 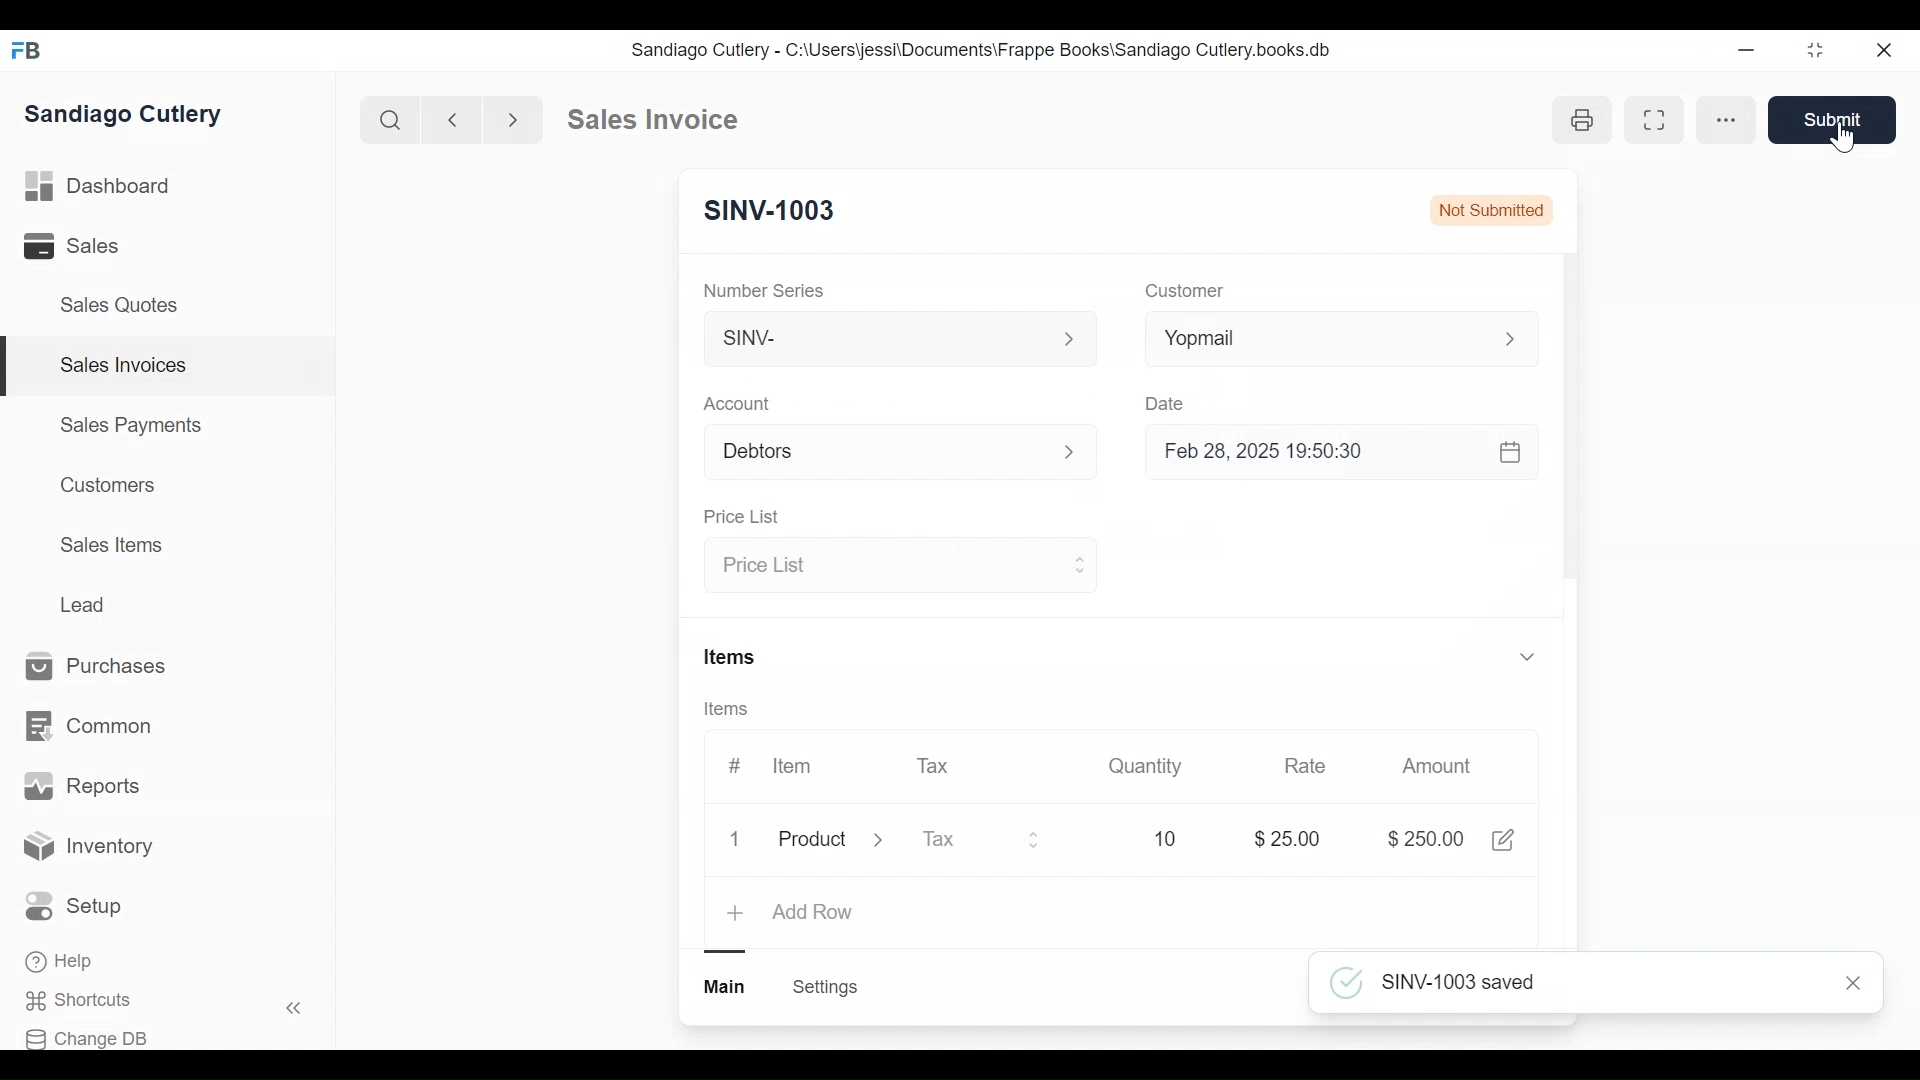 What do you see at coordinates (828, 987) in the screenshot?
I see `Settings` at bounding box center [828, 987].